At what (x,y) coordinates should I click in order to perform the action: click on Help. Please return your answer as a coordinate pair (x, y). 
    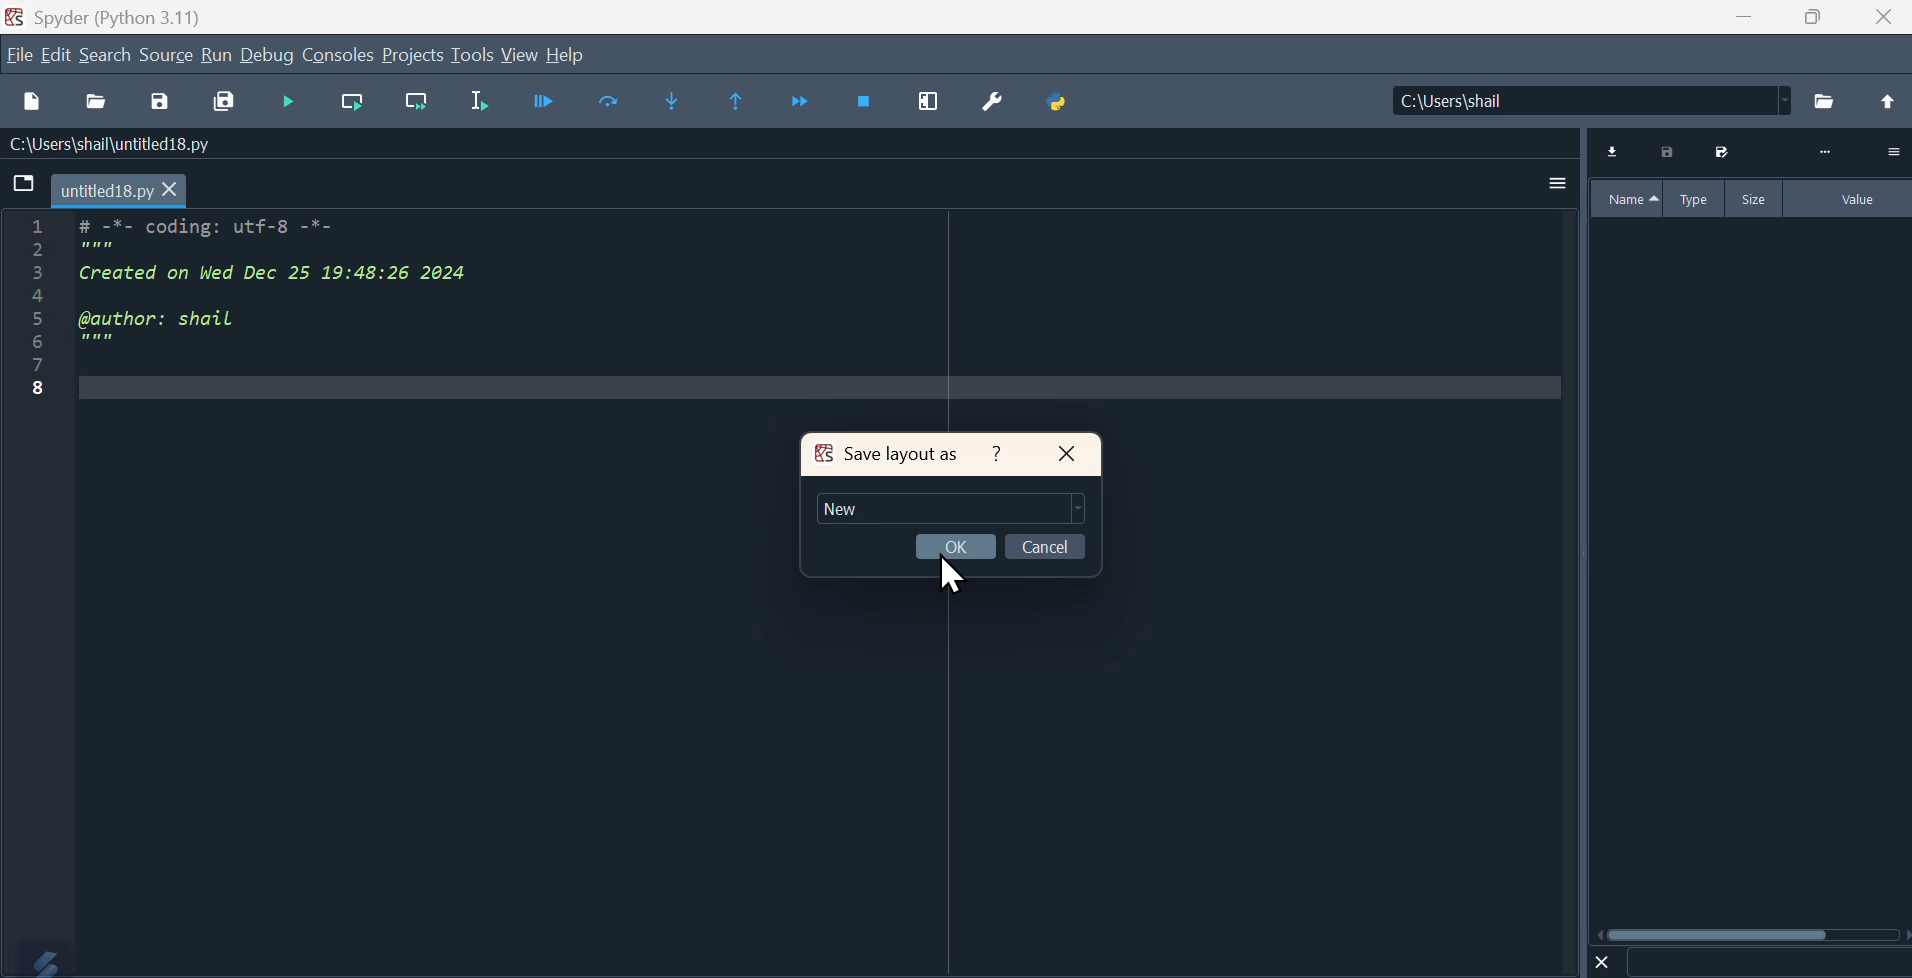
    Looking at the image, I should click on (568, 55).